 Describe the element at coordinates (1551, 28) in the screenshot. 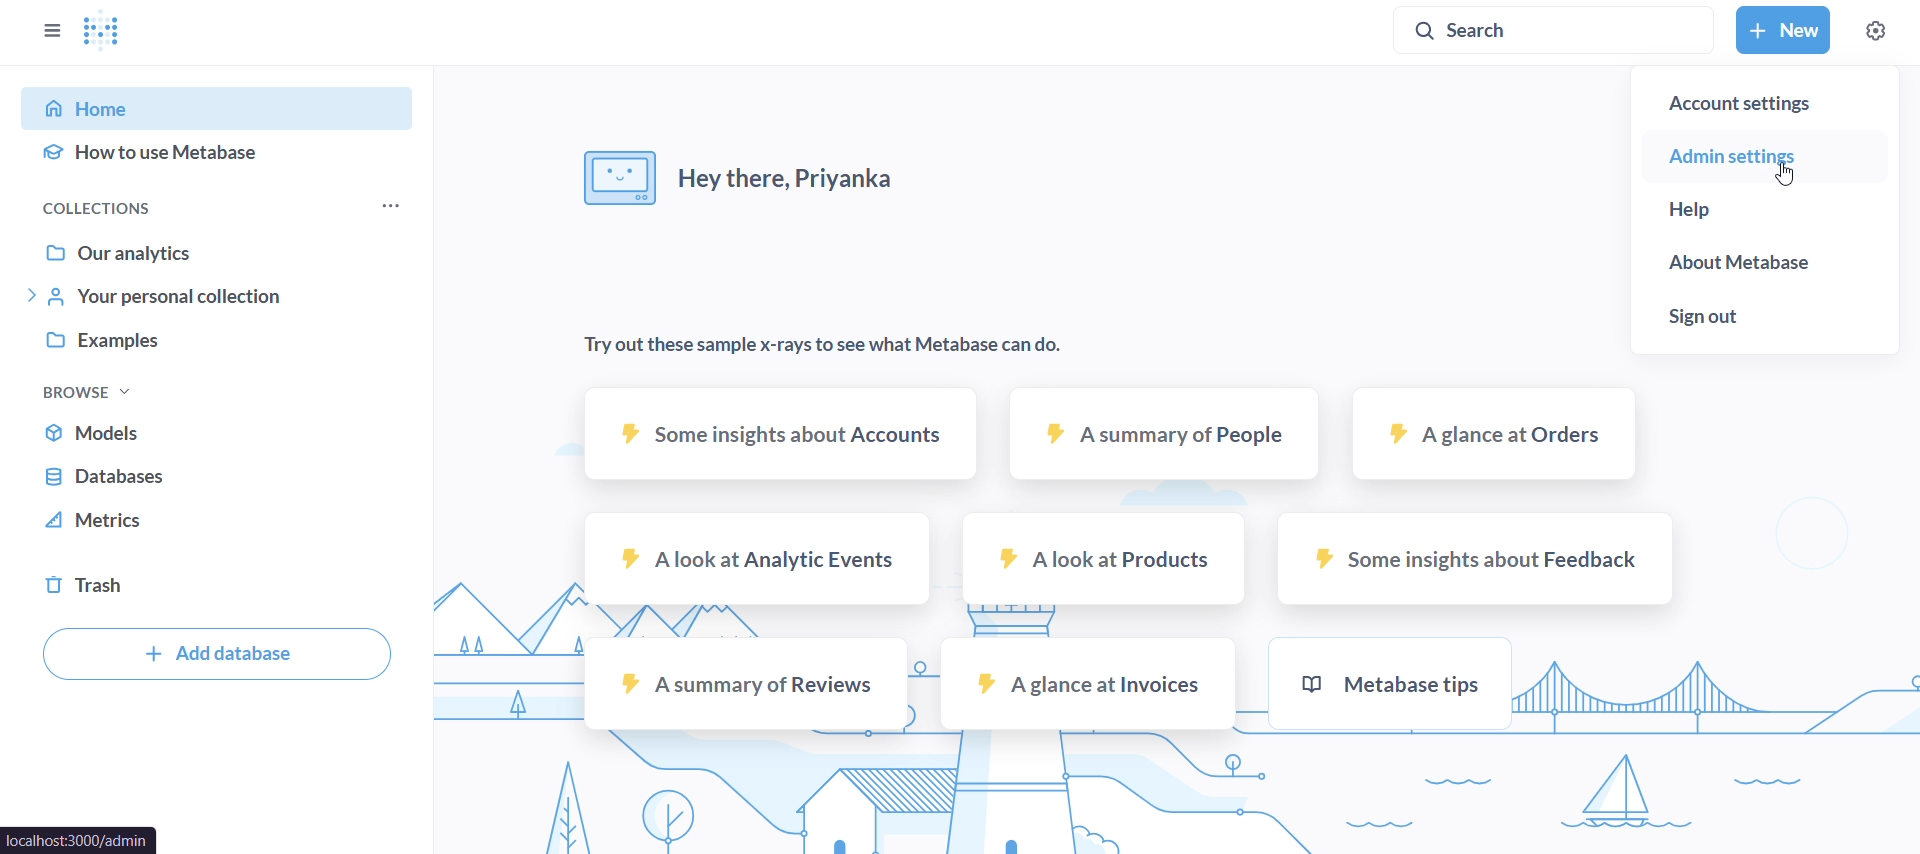

I see `search` at that location.